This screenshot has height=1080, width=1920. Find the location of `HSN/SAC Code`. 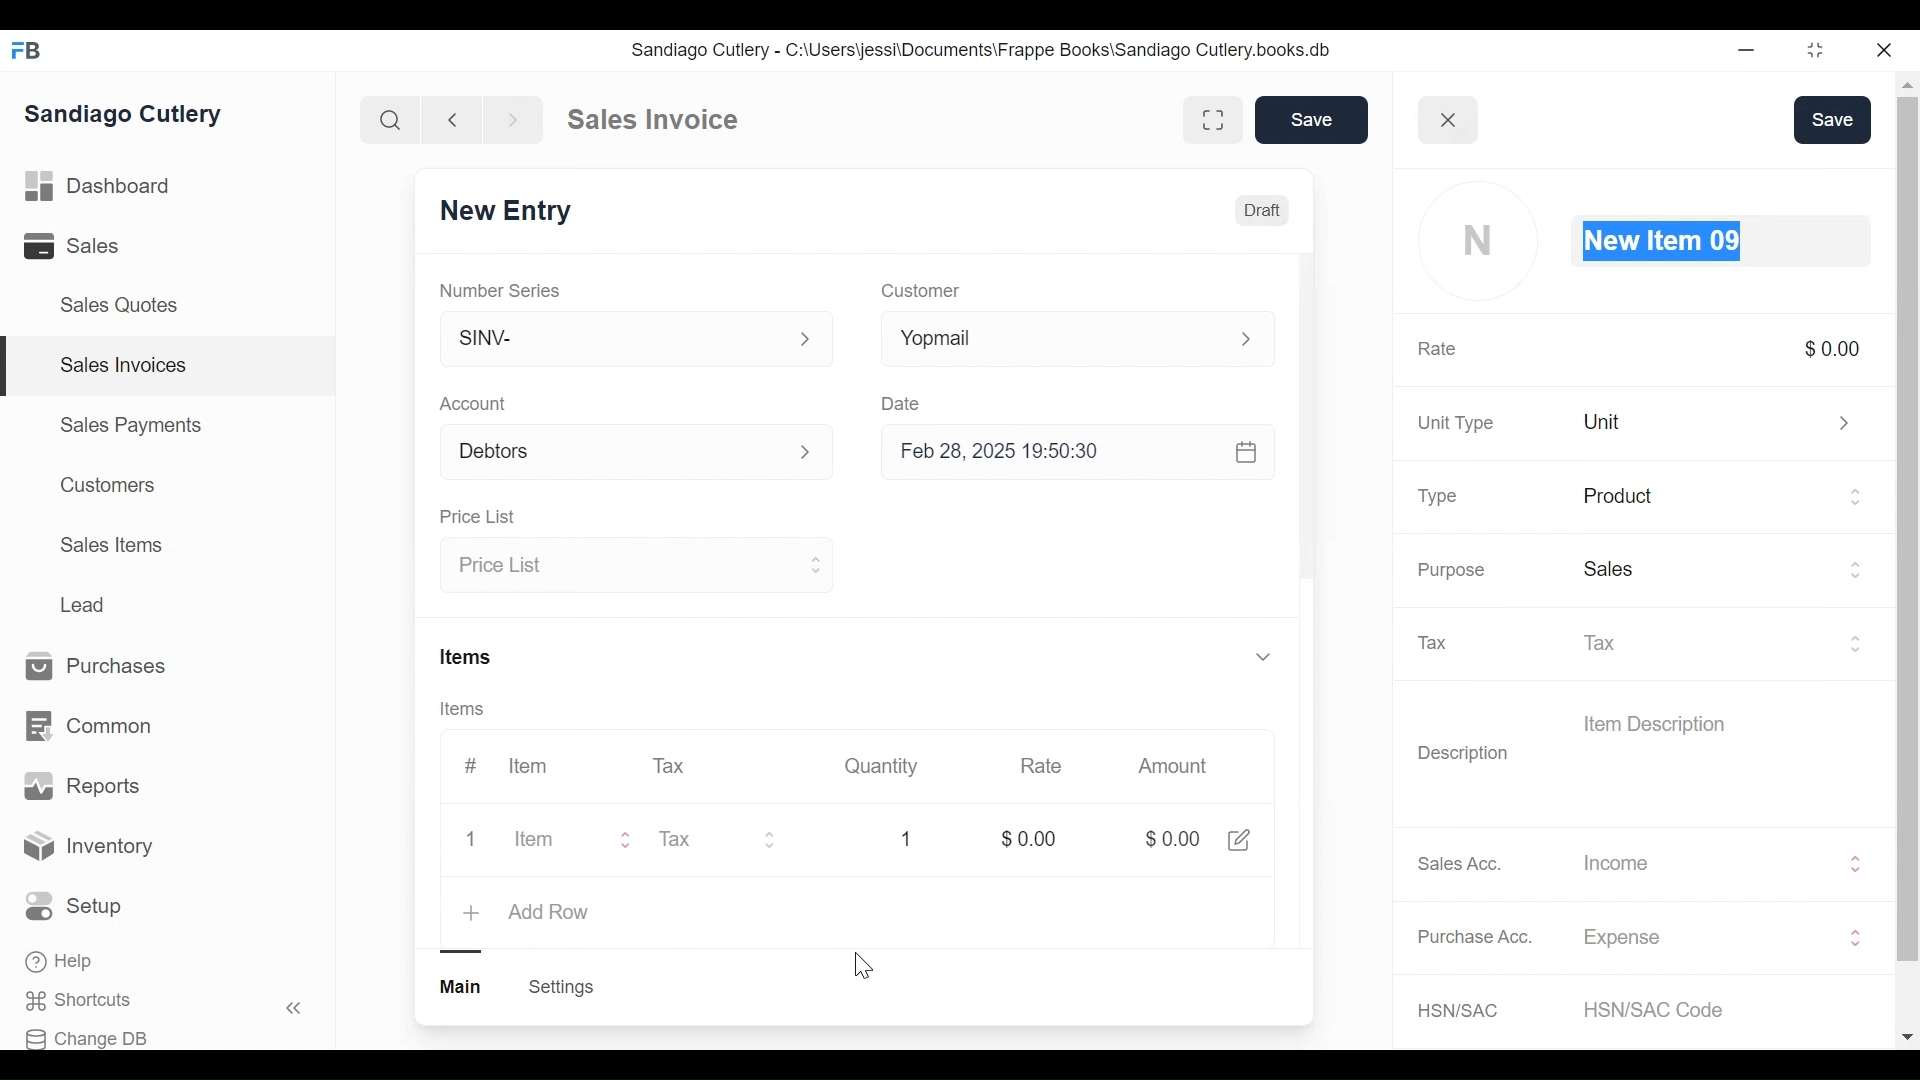

HSN/SAC Code is located at coordinates (1664, 1009).